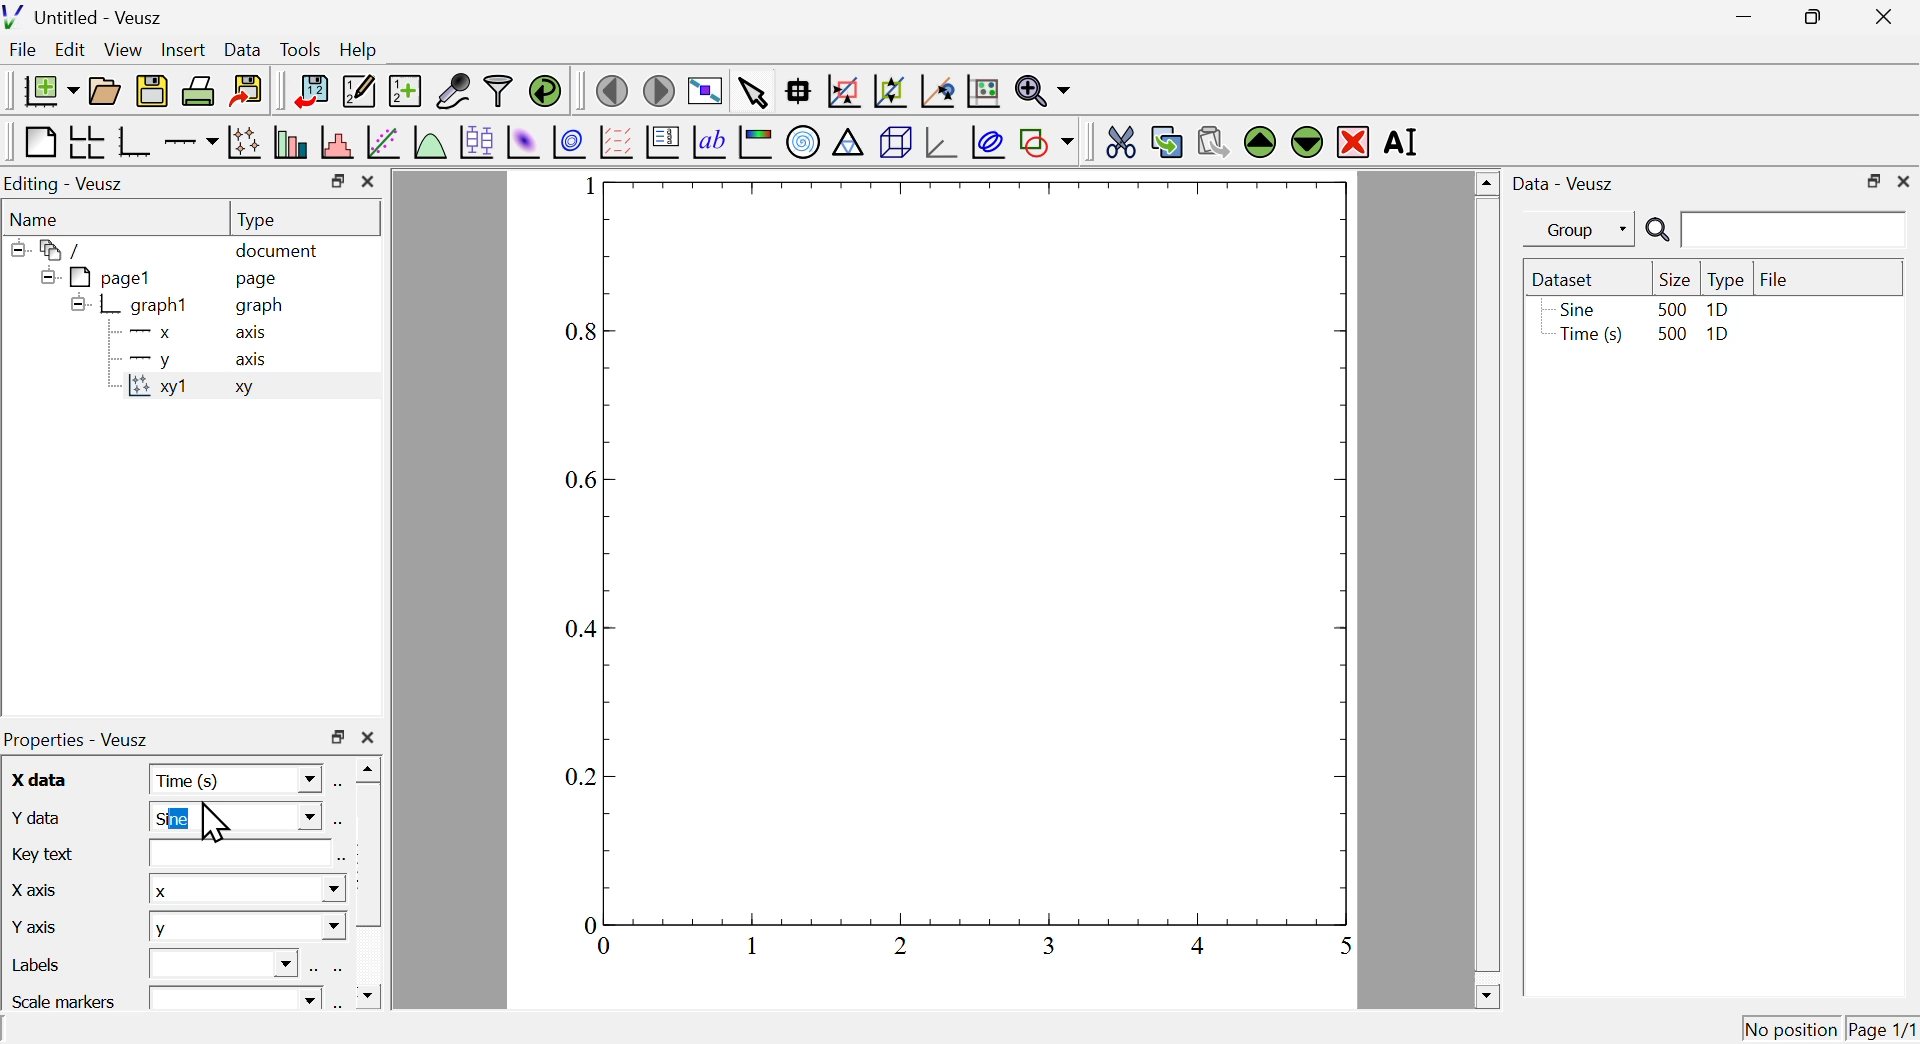  I want to click on axis, so click(254, 360).